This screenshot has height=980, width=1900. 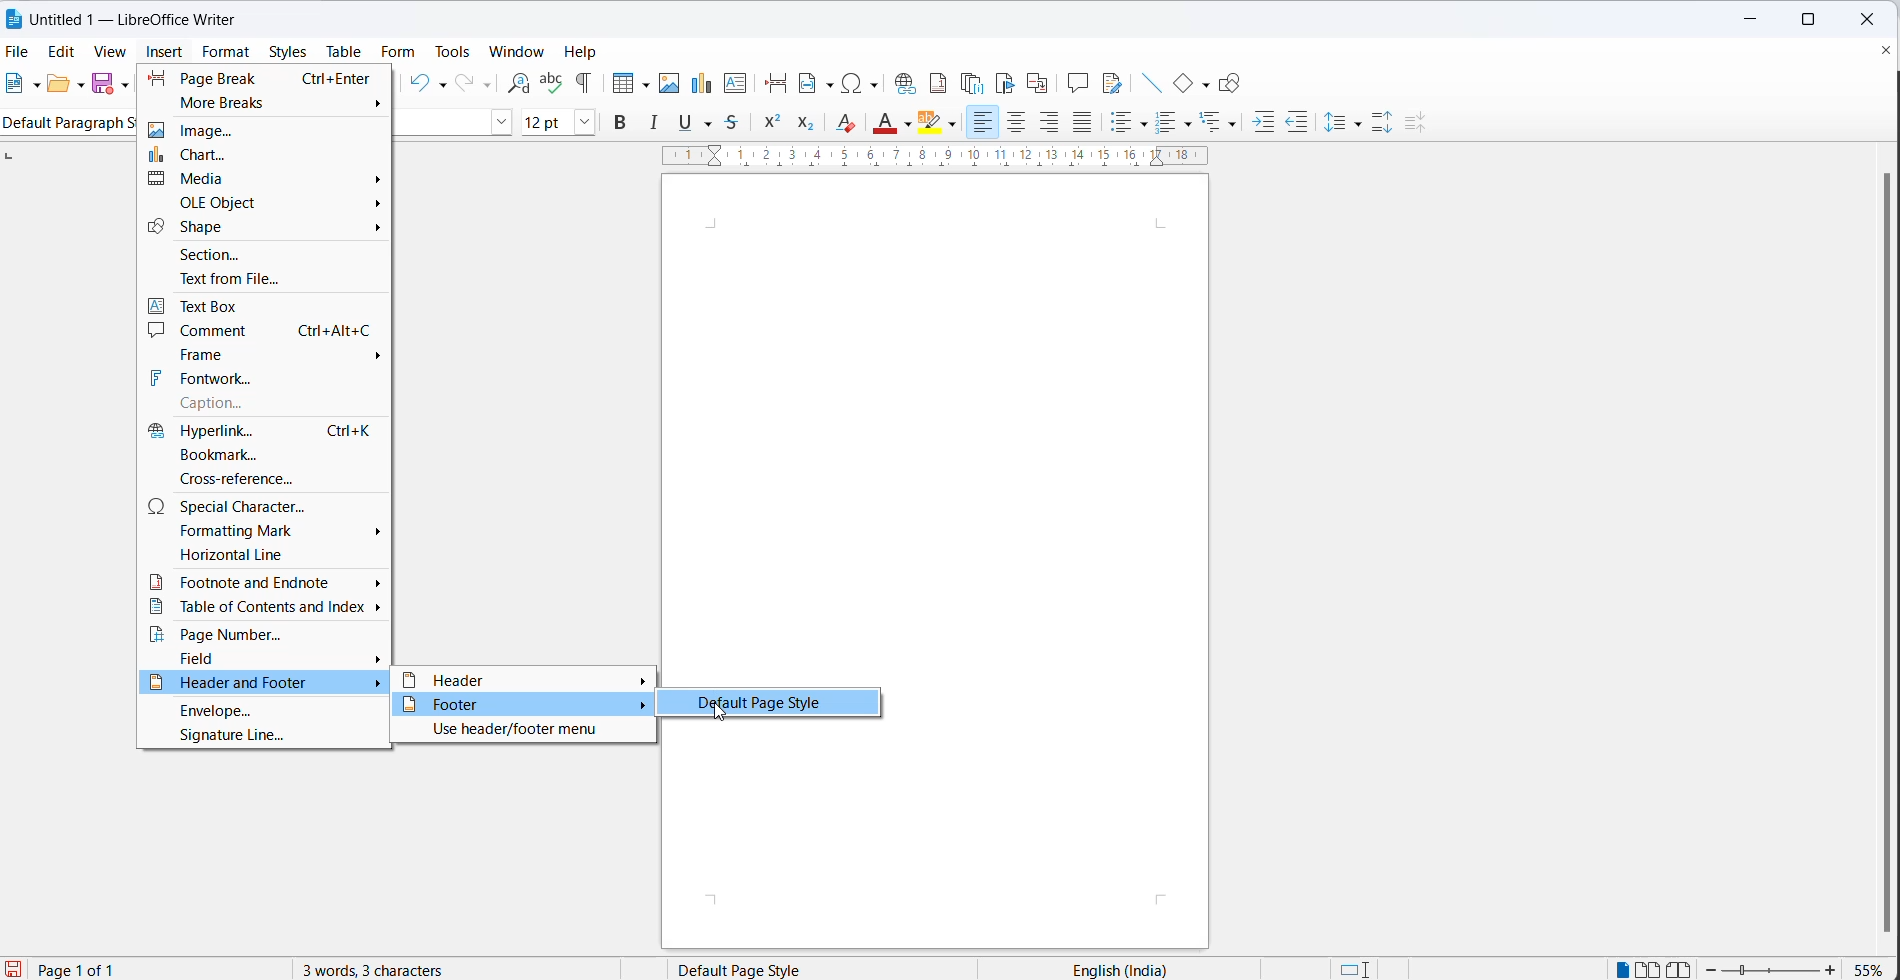 What do you see at coordinates (624, 123) in the screenshot?
I see `bold` at bounding box center [624, 123].